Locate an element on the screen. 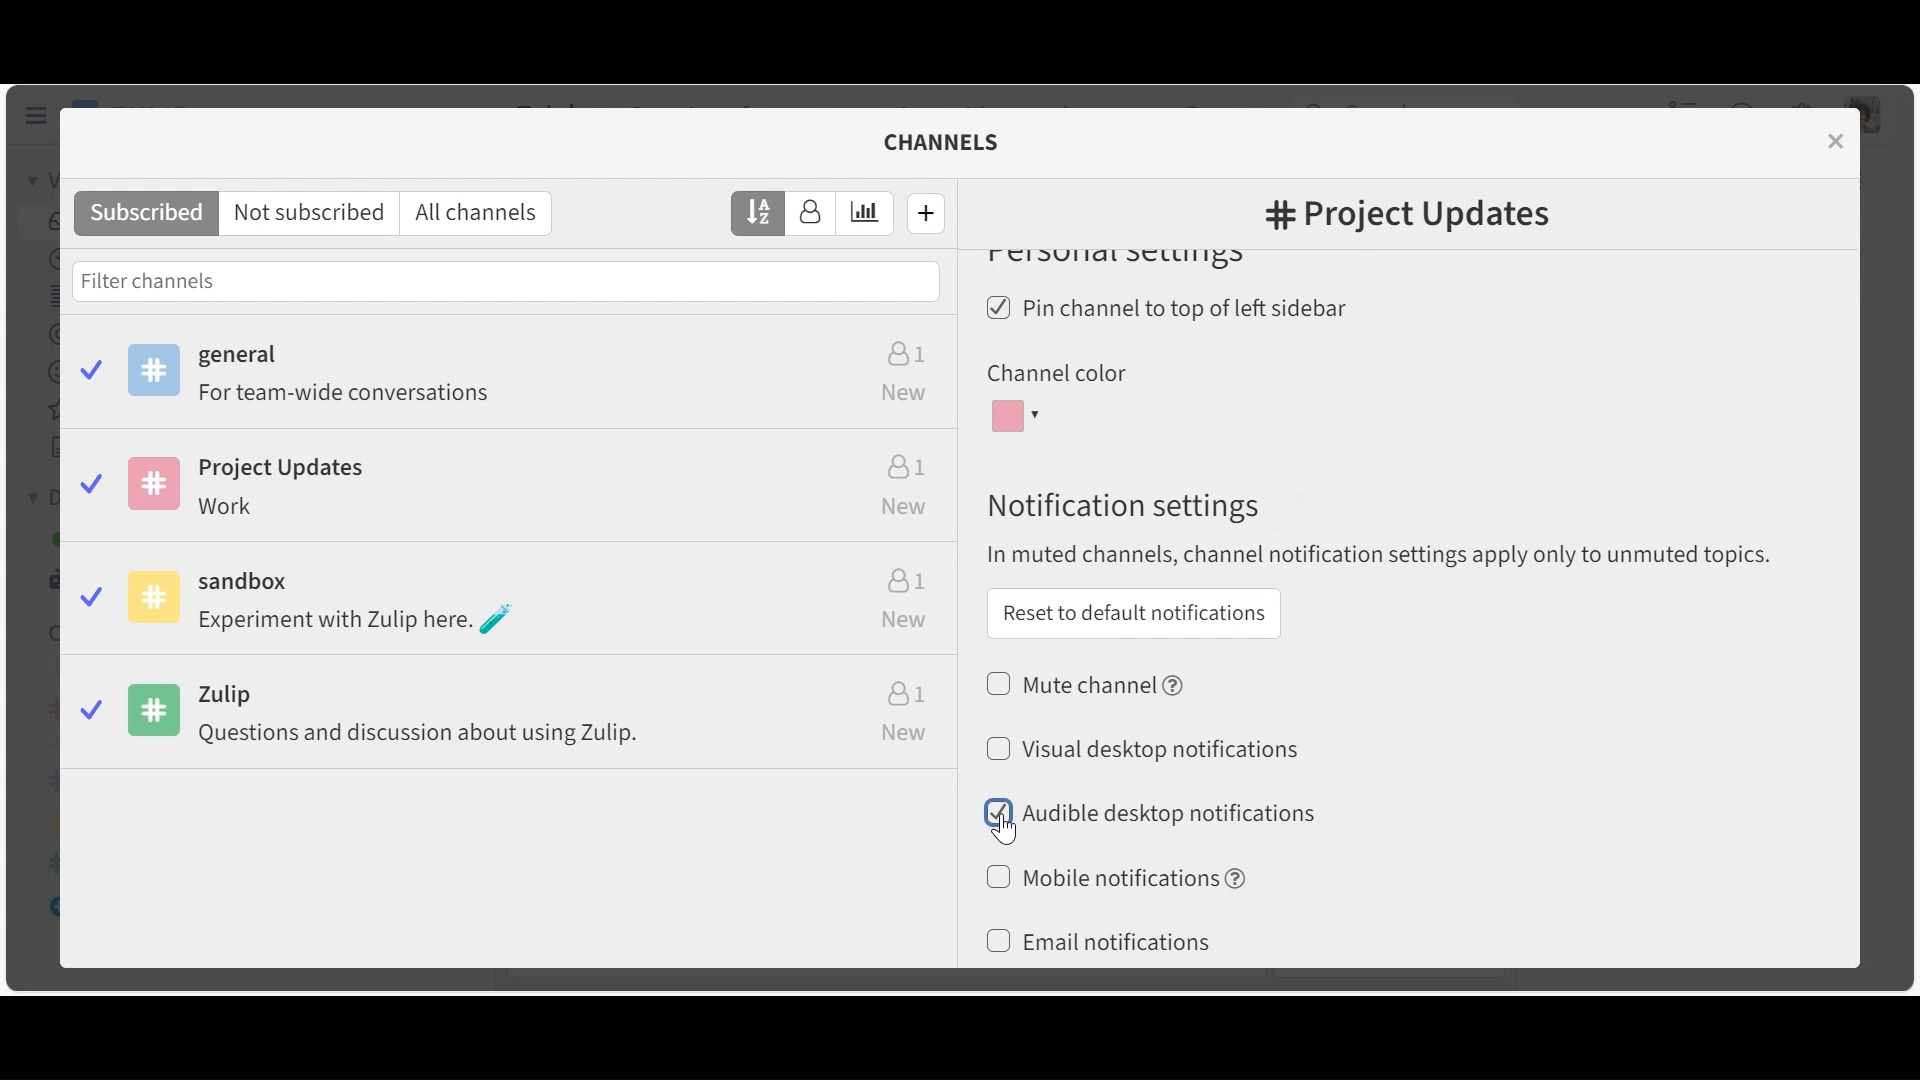 This screenshot has width=1920, height=1080. Zulip is located at coordinates (514, 717).